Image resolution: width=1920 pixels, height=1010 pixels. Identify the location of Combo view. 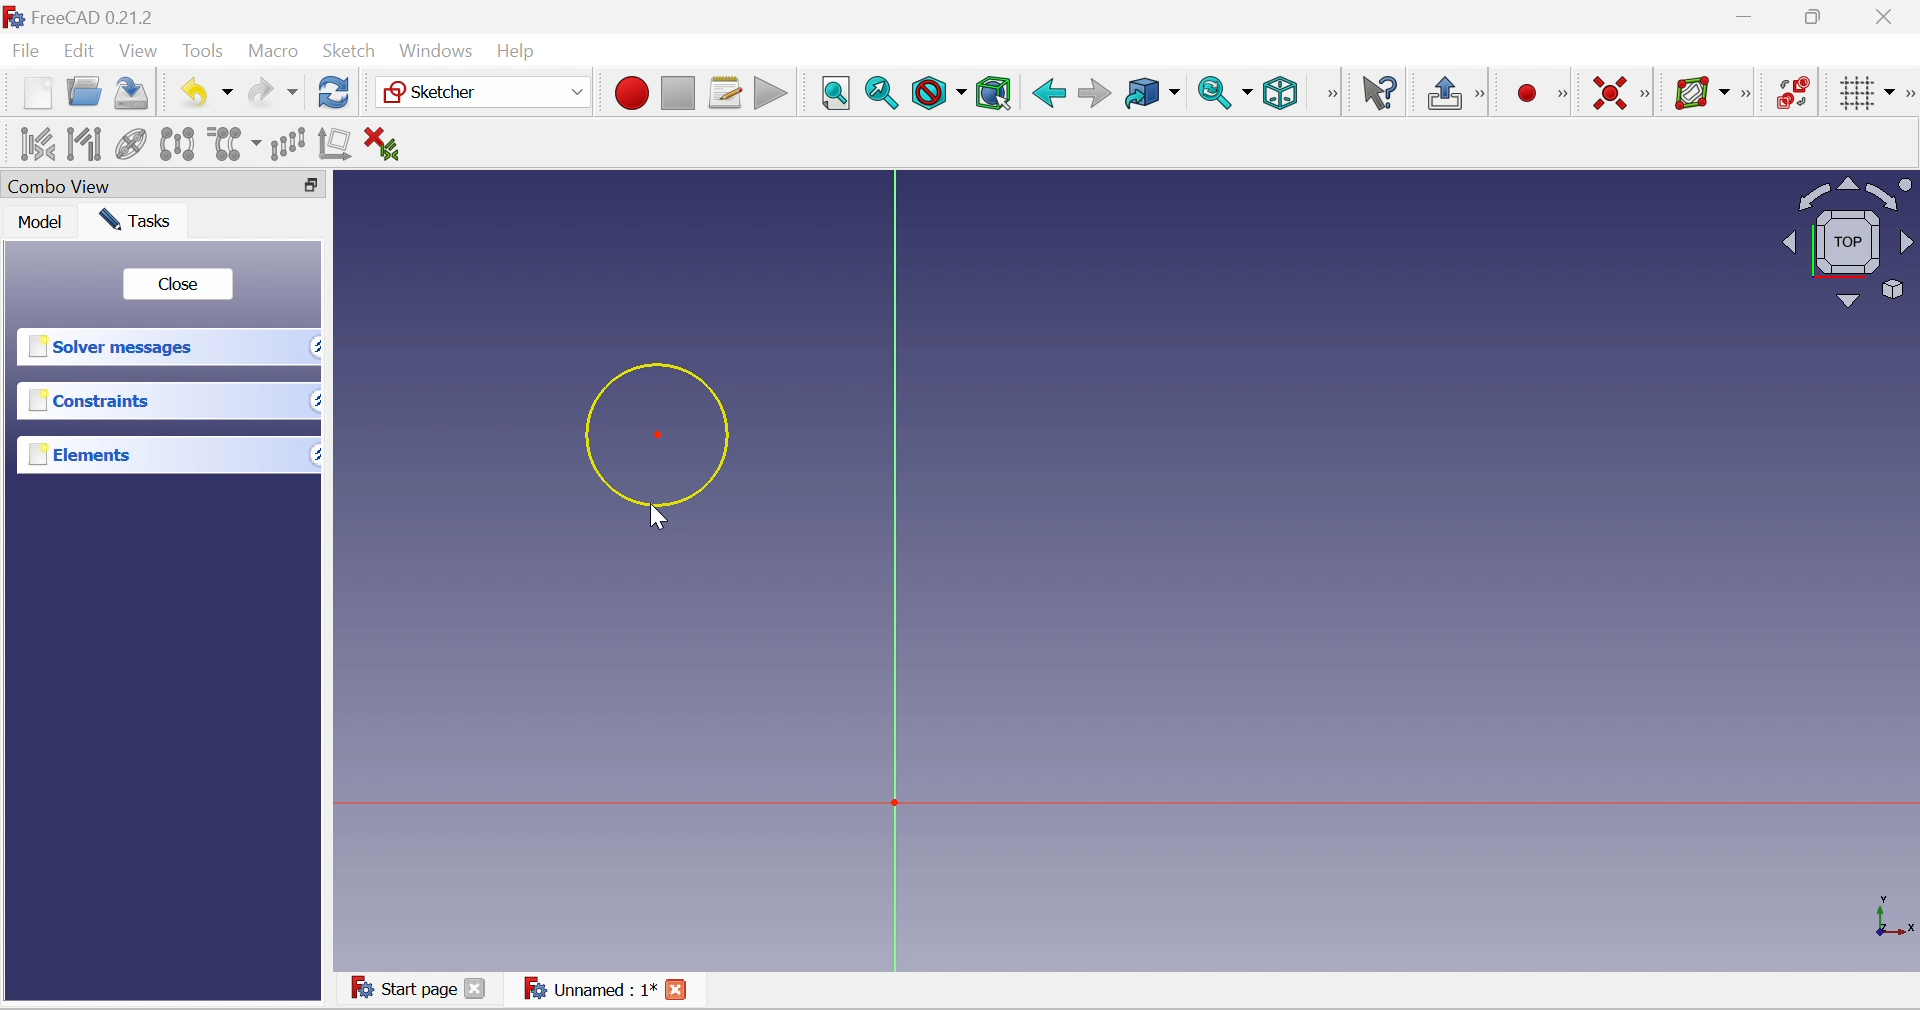
(61, 186).